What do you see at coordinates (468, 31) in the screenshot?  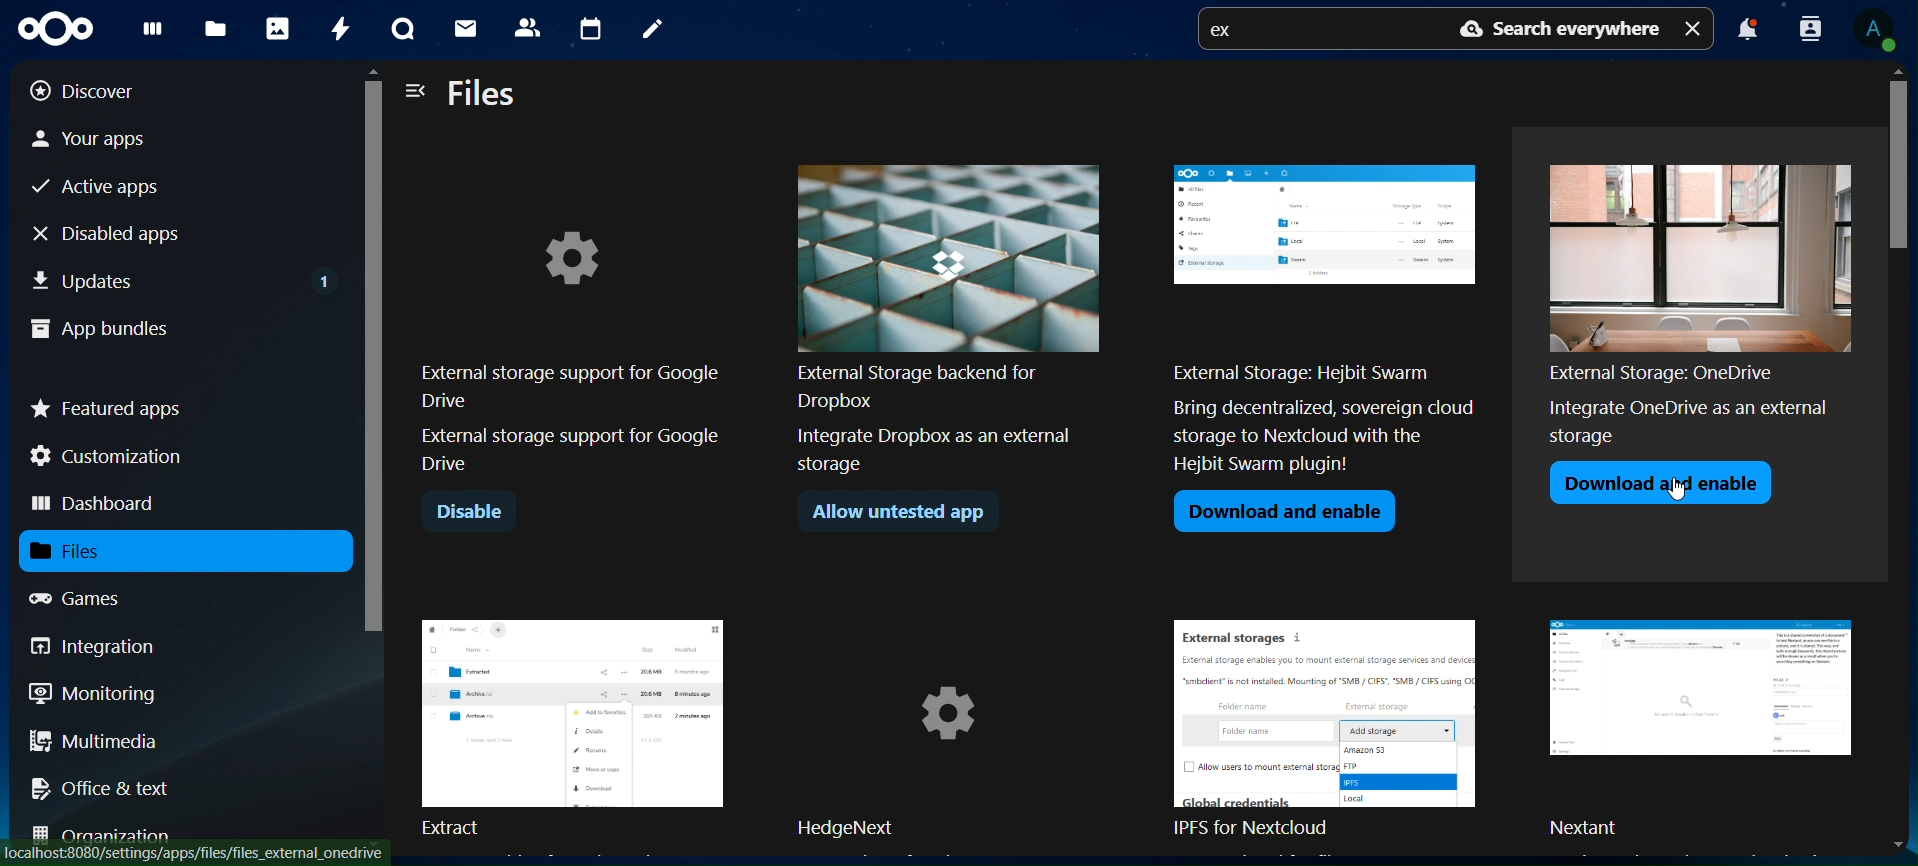 I see `mail` at bounding box center [468, 31].